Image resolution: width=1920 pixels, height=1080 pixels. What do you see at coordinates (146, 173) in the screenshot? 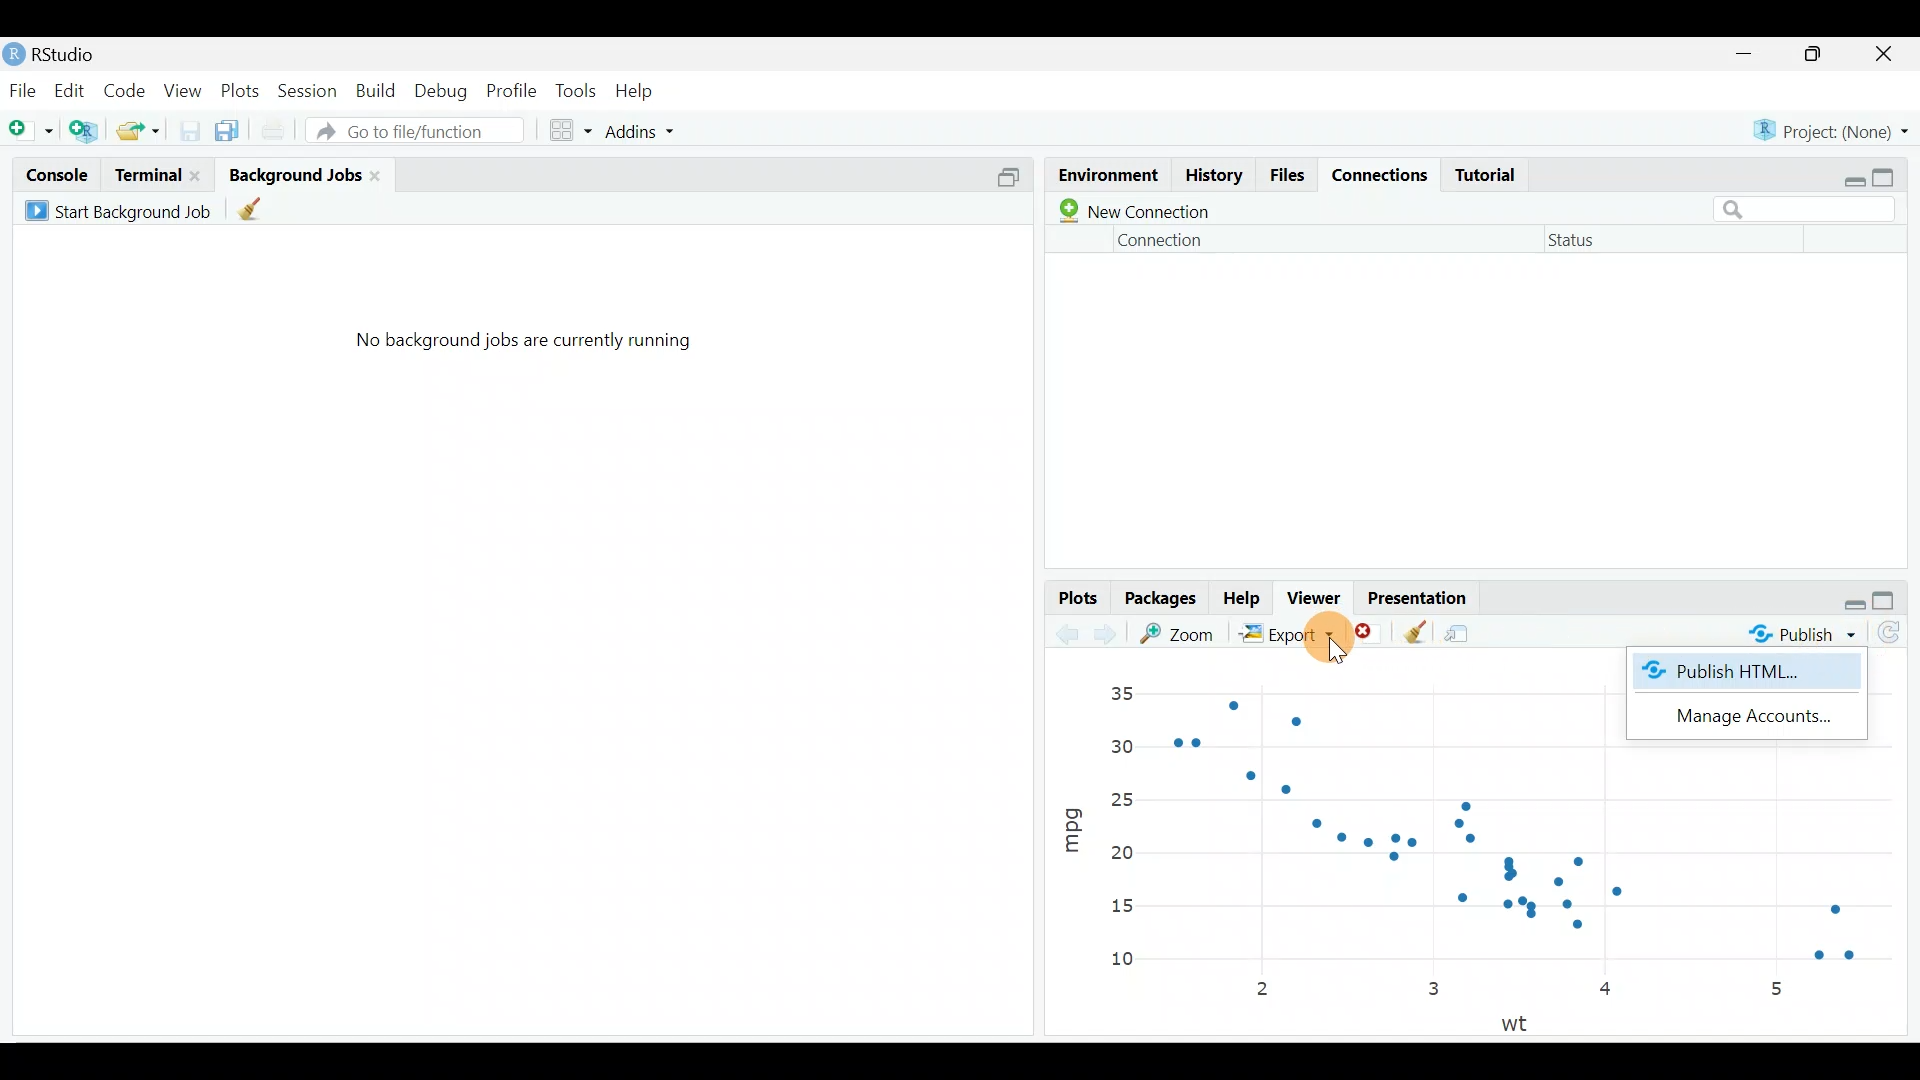
I see `Terminal` at bounding box center [146, 173].